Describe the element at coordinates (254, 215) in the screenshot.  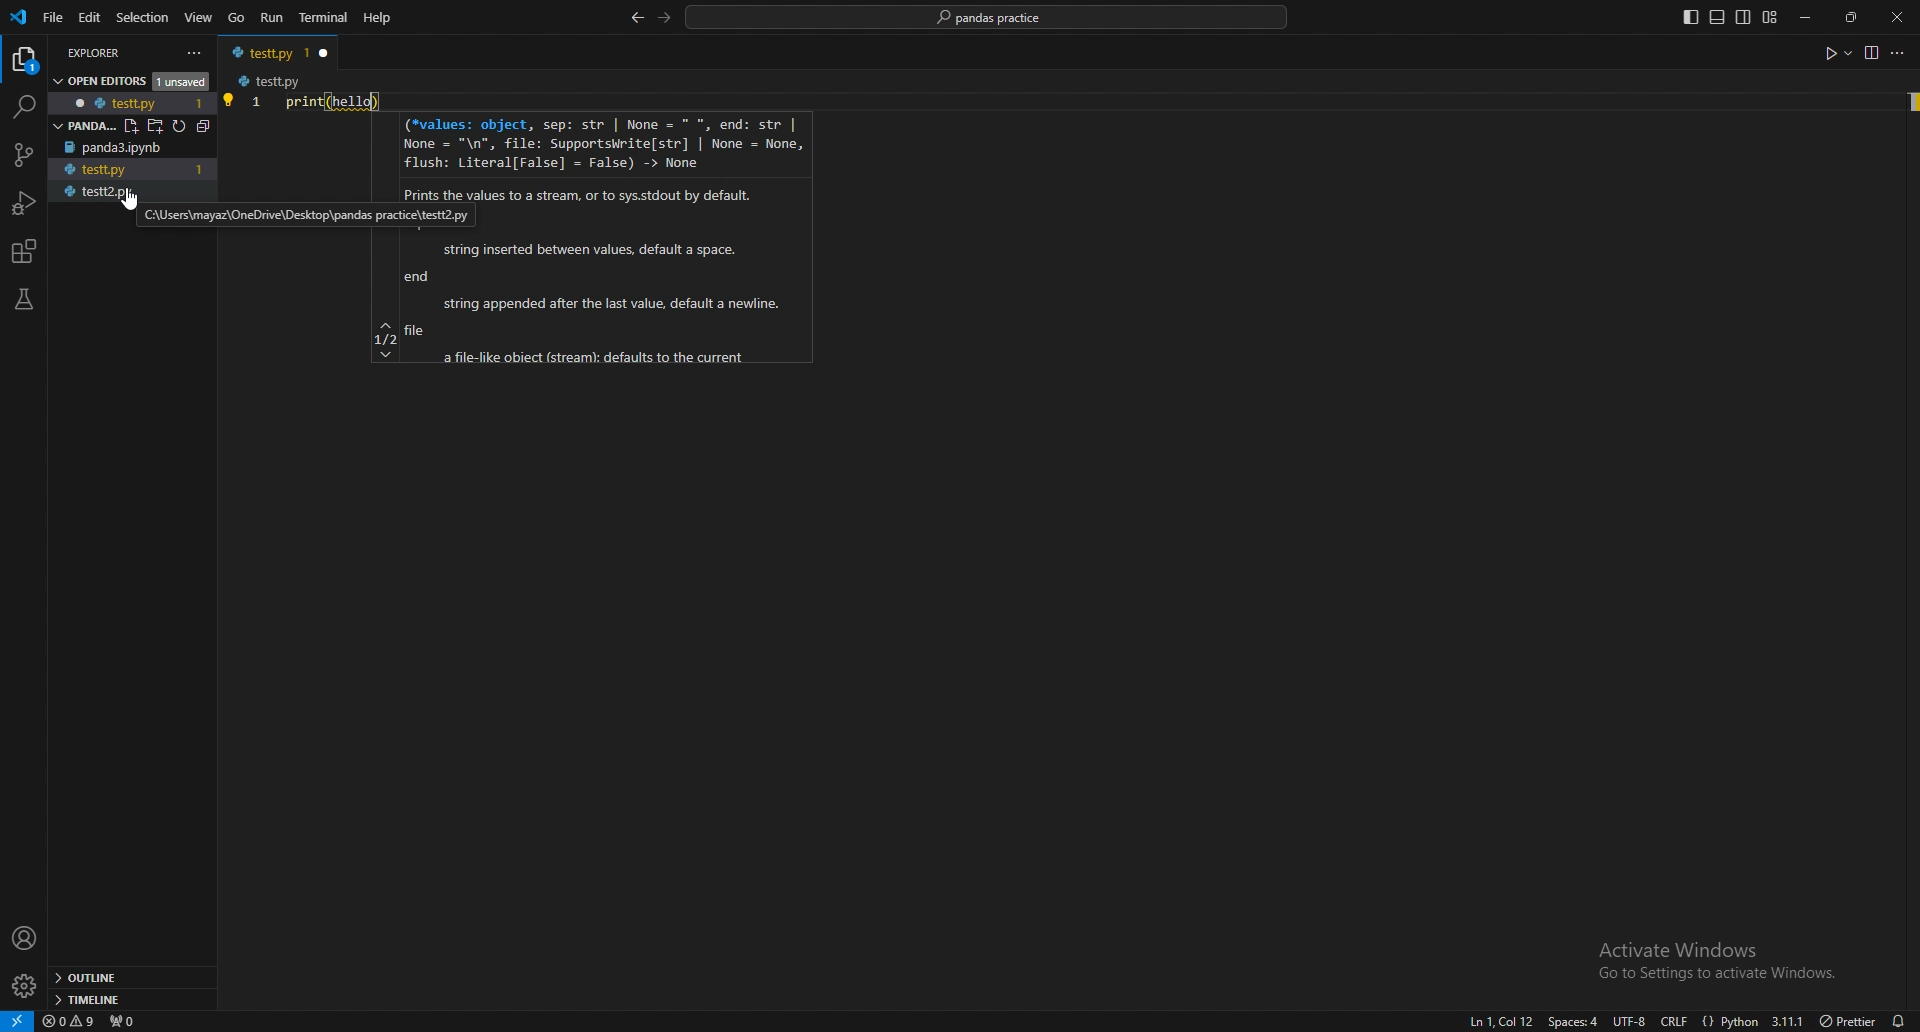
I see `C:\Users\mayaz\OneDrive\Desktop\pand:` at that location.